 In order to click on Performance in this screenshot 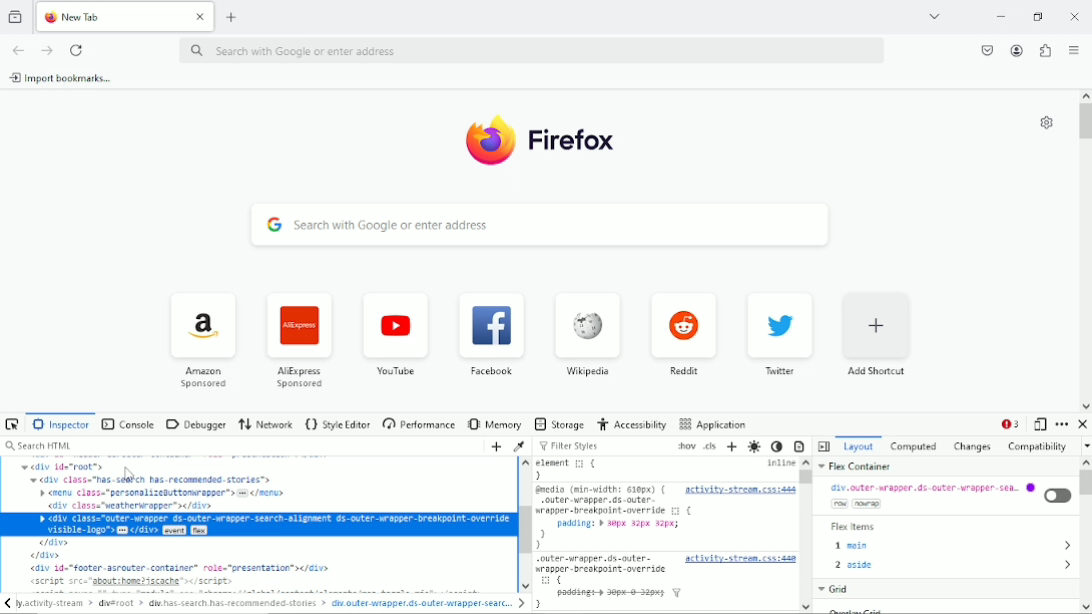, I will do `click(419, 426)`.